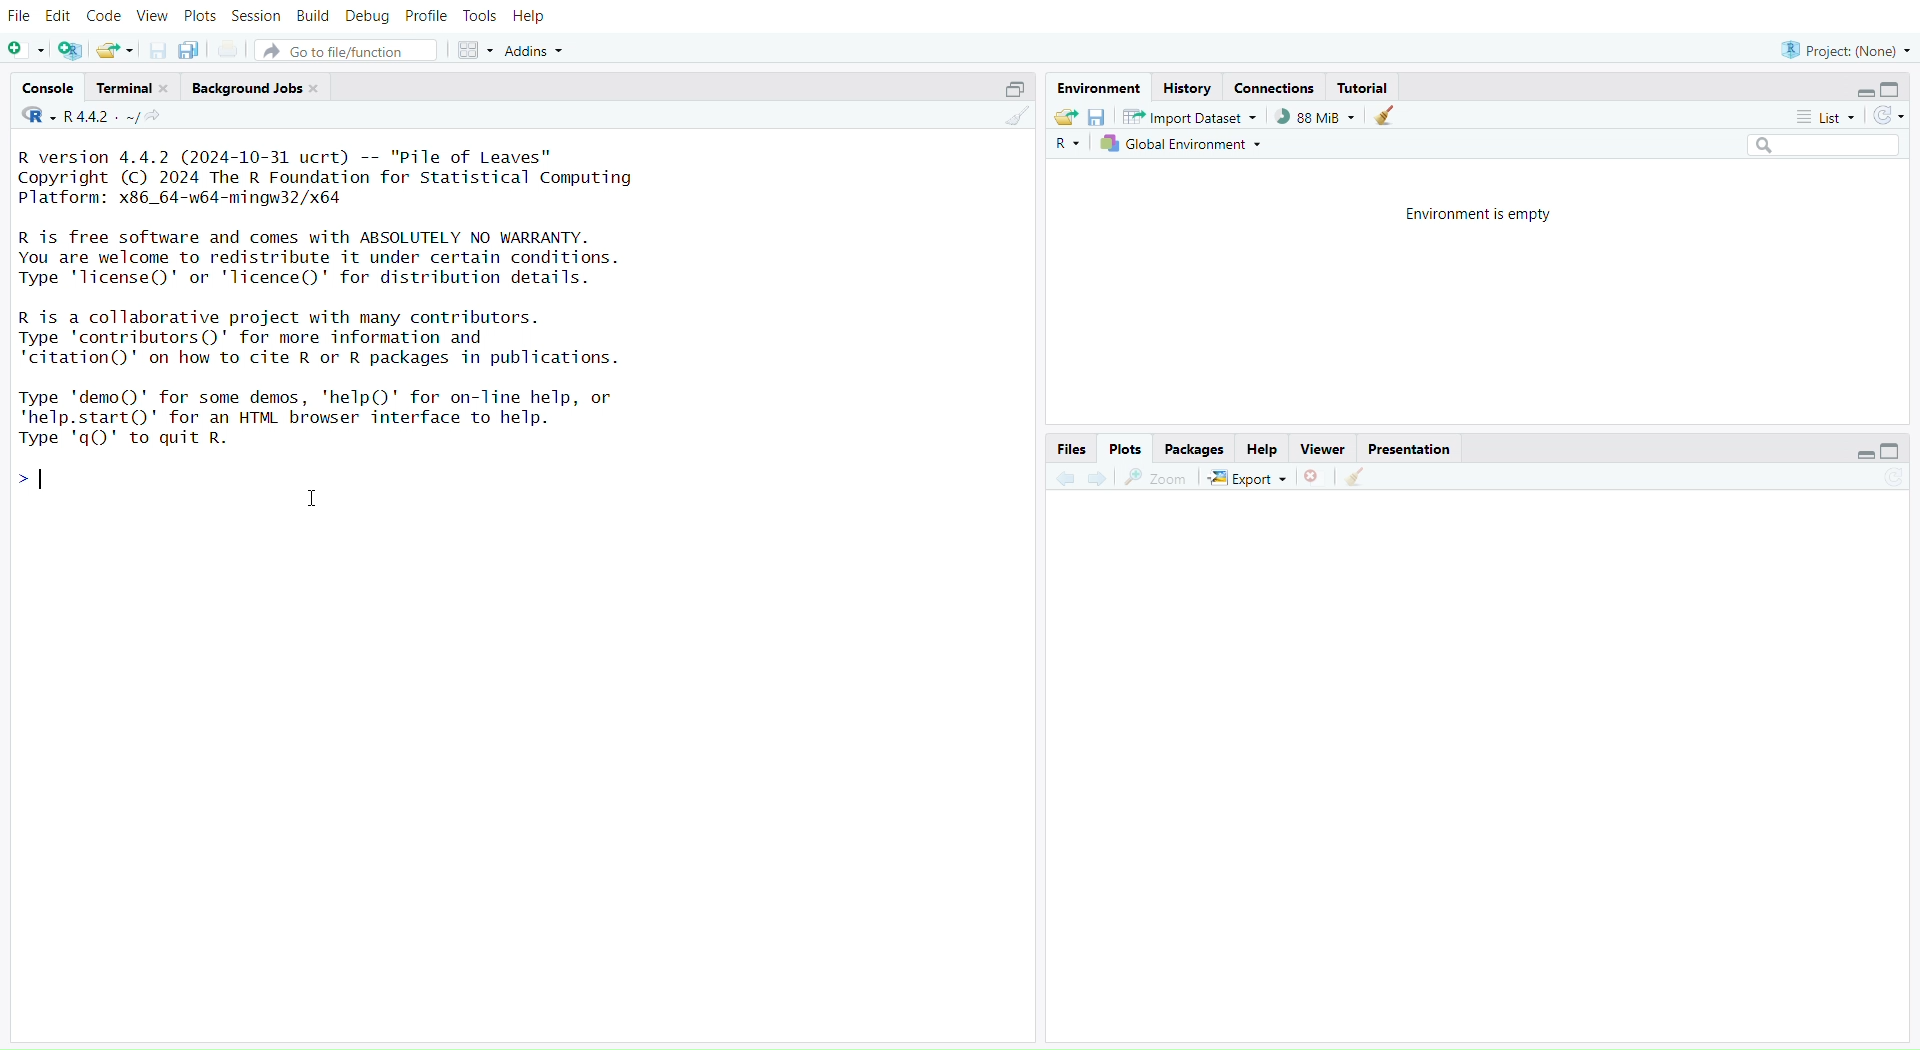 This screenshot has width=1920, height=1050. I want to click on backward, so click(1066, 479).